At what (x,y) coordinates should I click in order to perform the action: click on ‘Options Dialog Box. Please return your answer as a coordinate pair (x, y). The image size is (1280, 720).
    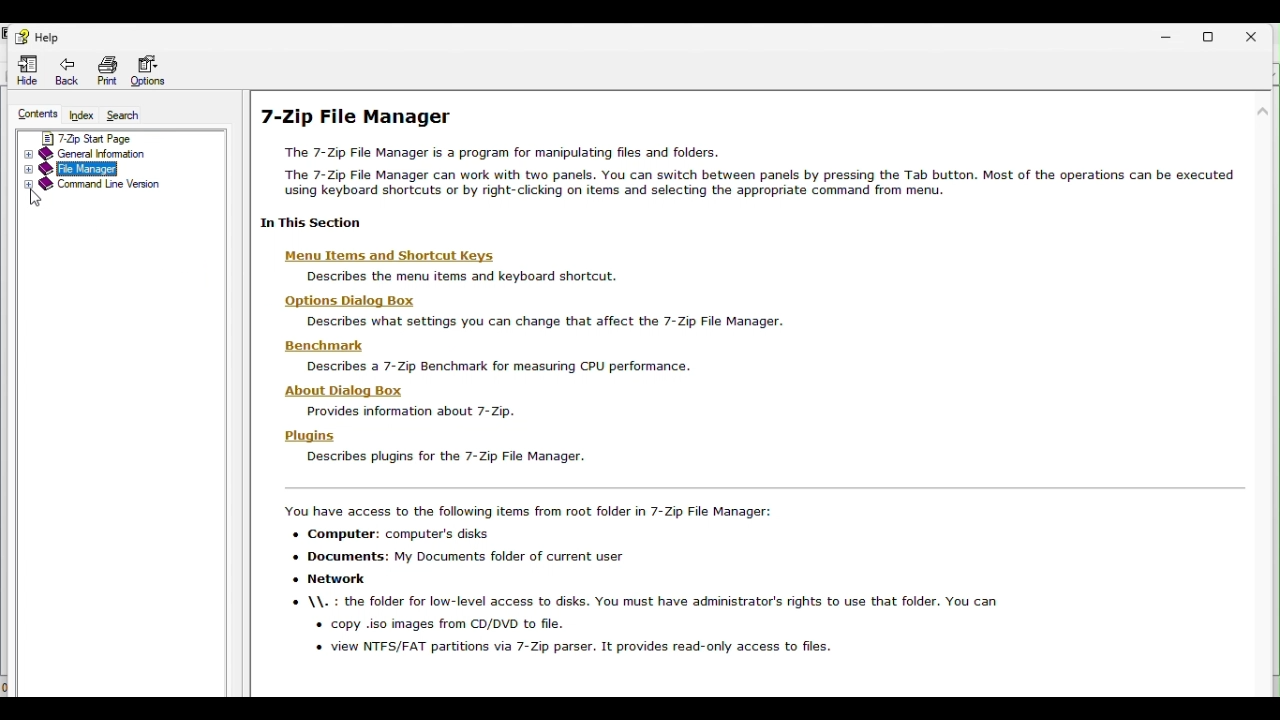
    Looking at the image, I should click on (351, 301).